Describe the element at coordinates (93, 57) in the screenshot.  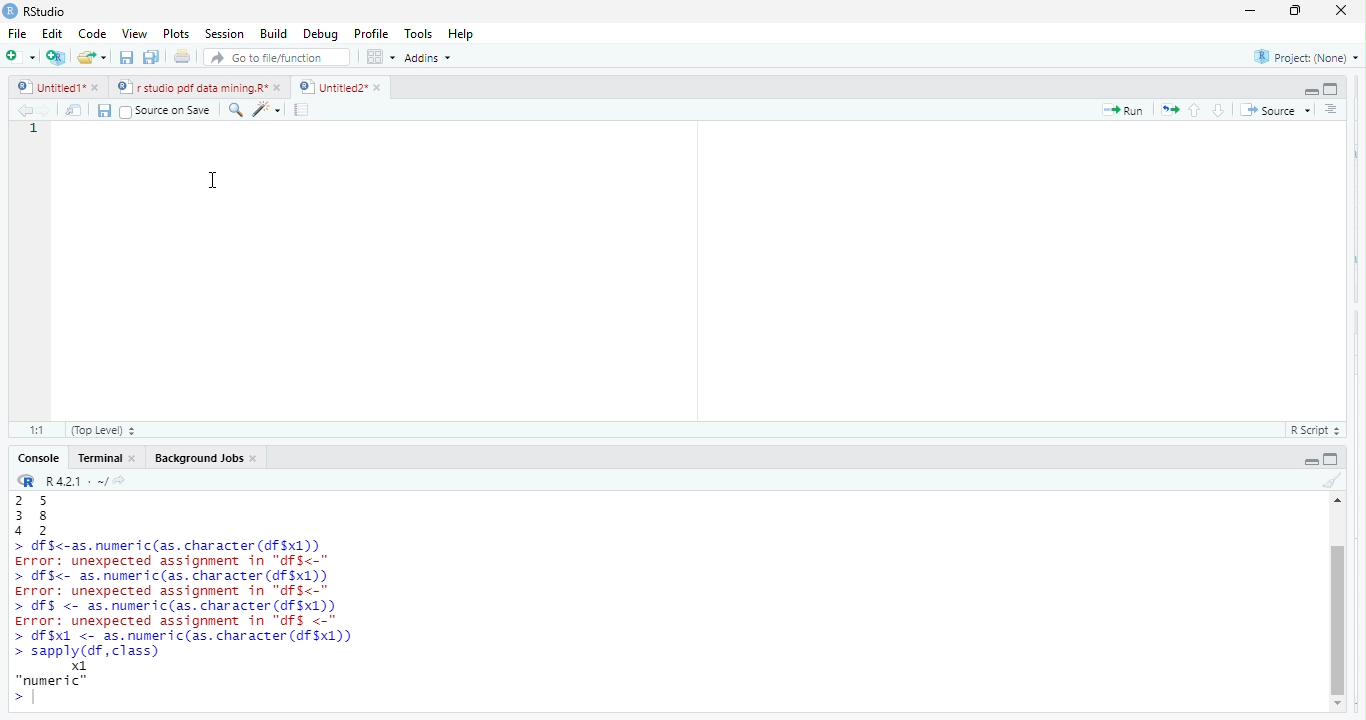
I see `open an existing file` at that location.